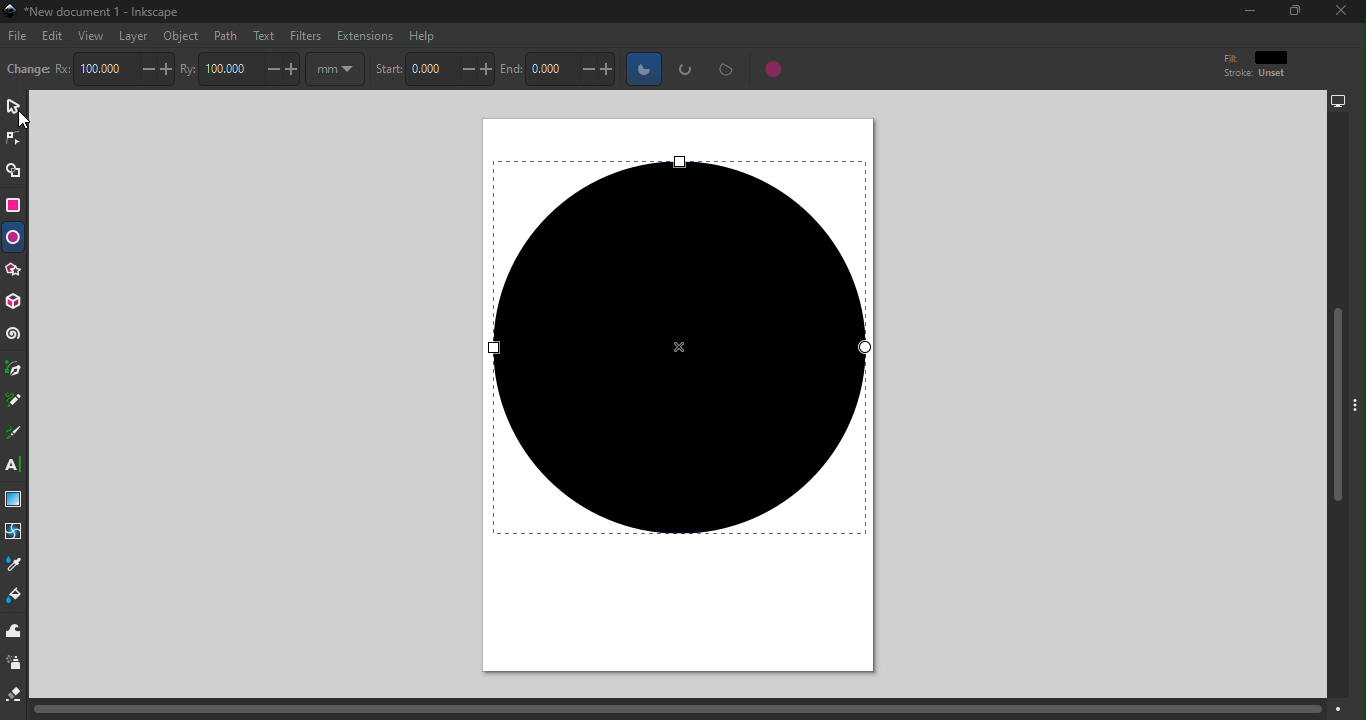 Image resolution: width=1366 pixels, height=720 pixels. Describe the element at coordinates (15, 236) in the screenshot. I see `Ellipse/arc tool` at that location.